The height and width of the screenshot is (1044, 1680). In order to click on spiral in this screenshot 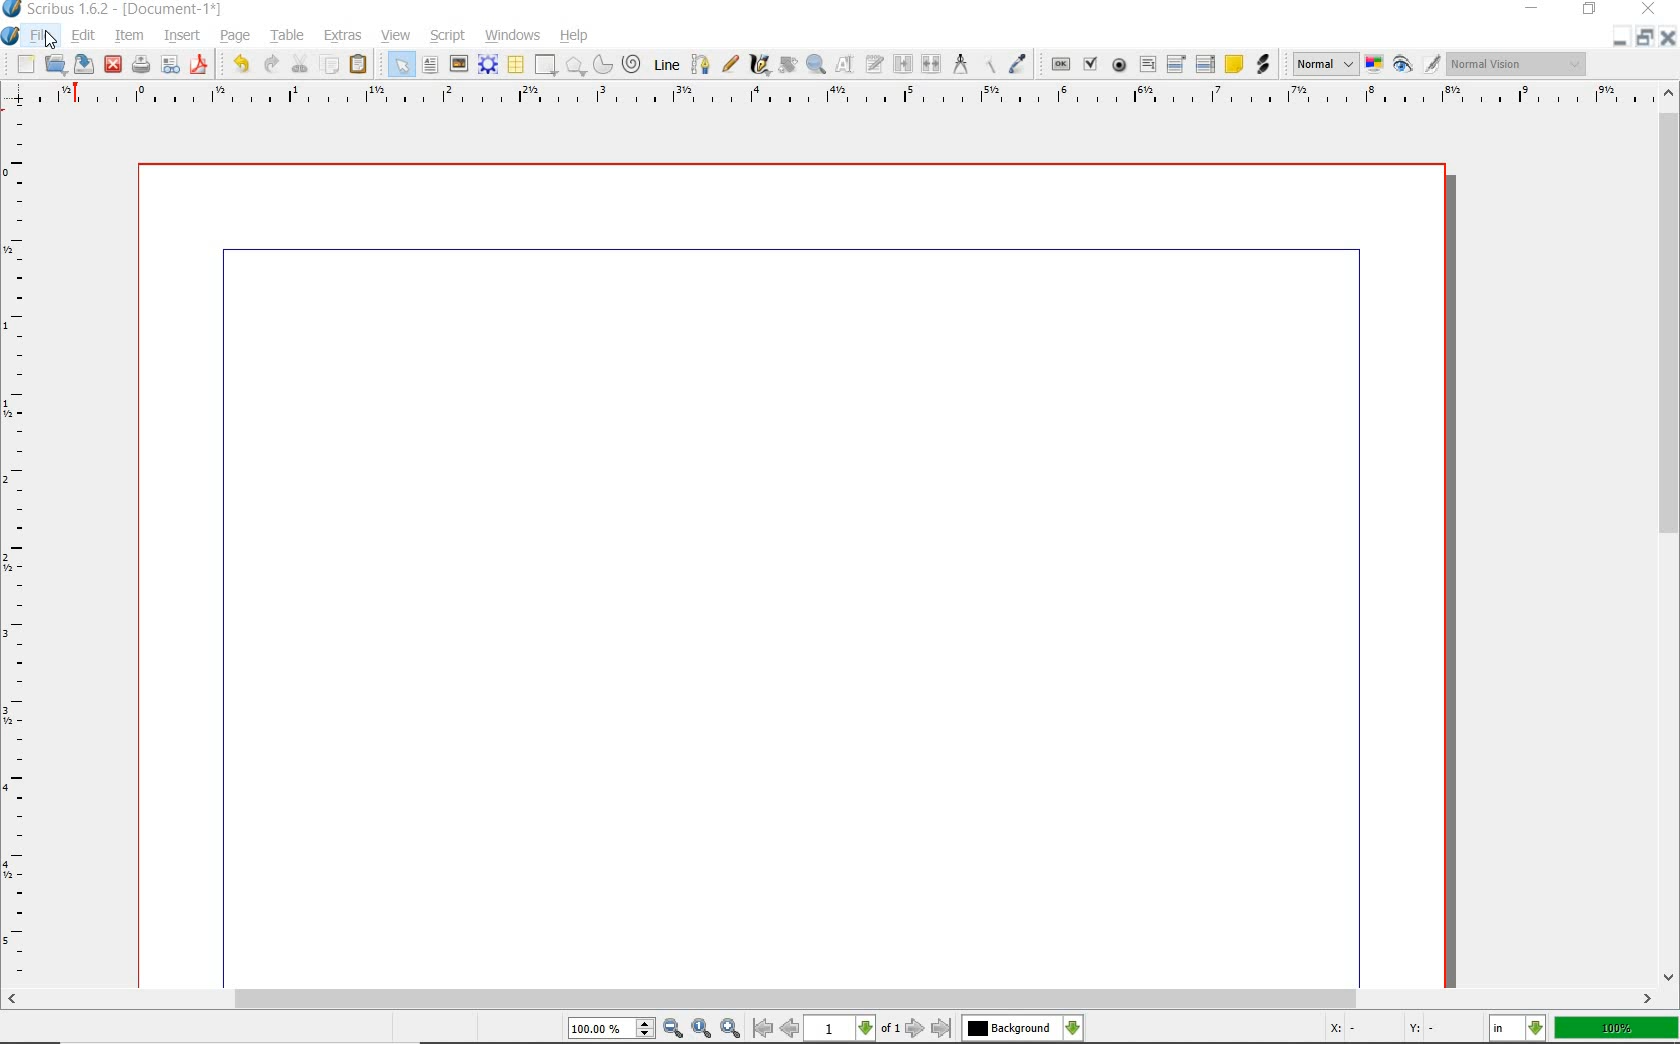, I will do `click(632, 63)`.